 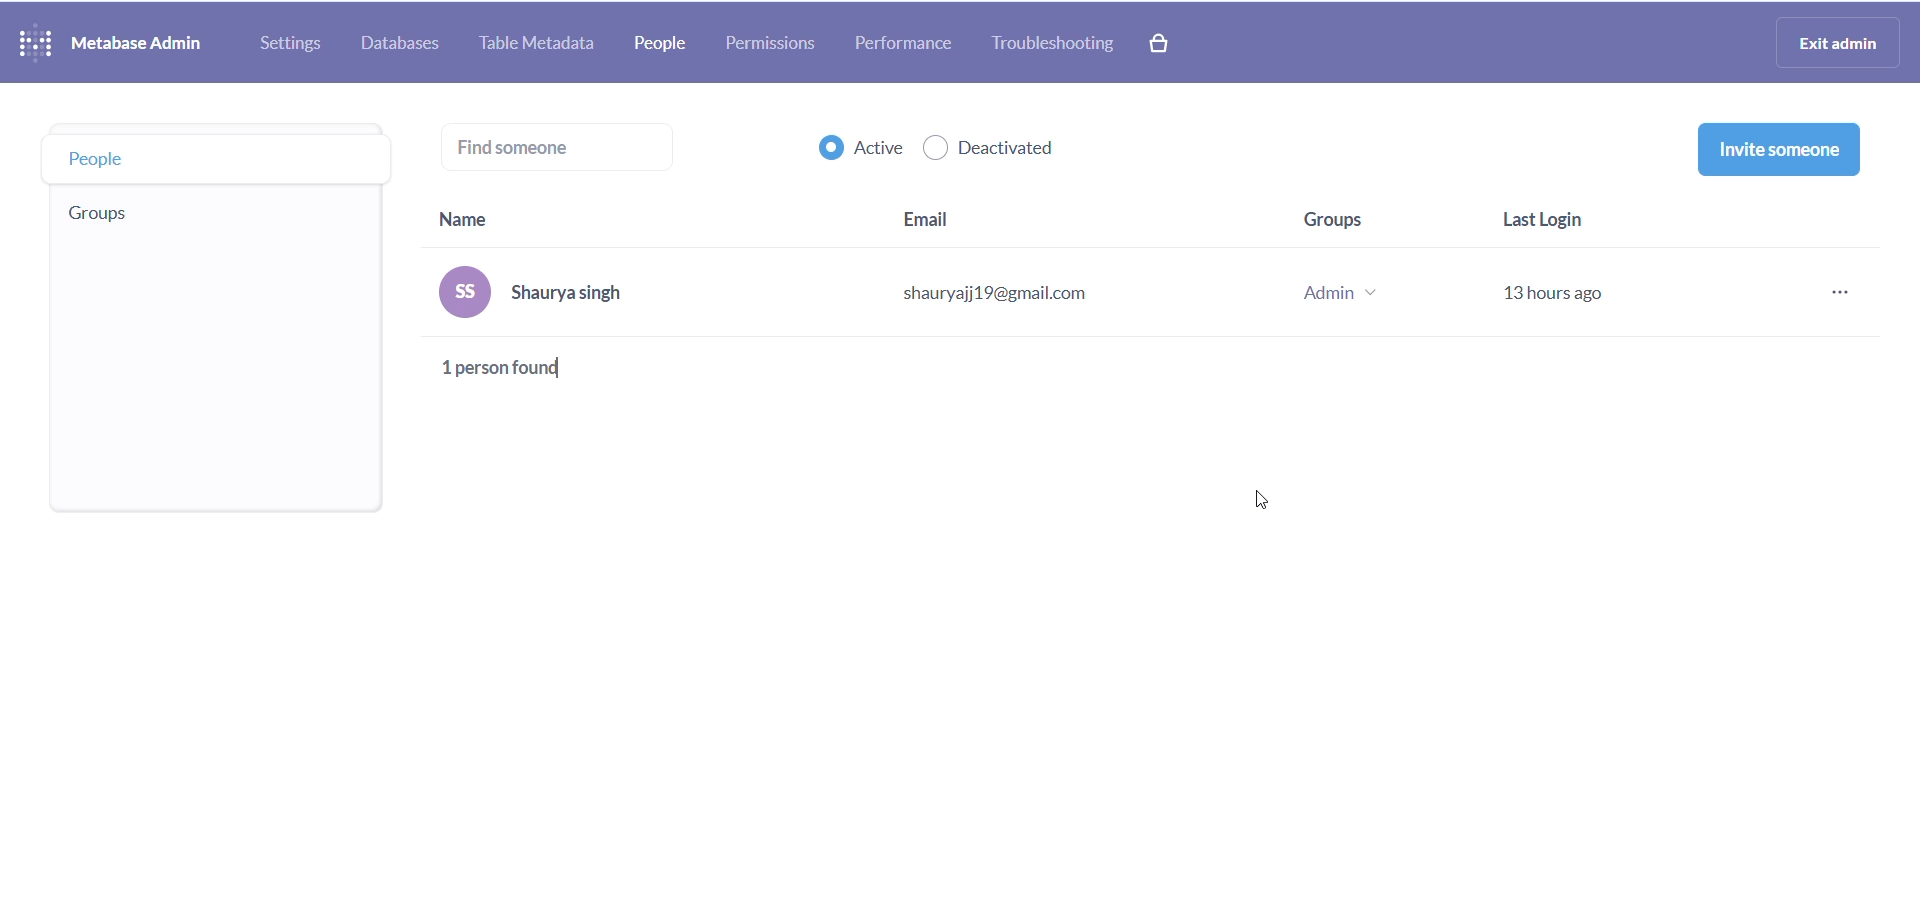 What do you see at coordinates (1839, 42) in the screenshot?
I see `exit admin` at bounding box center [1839, 42].